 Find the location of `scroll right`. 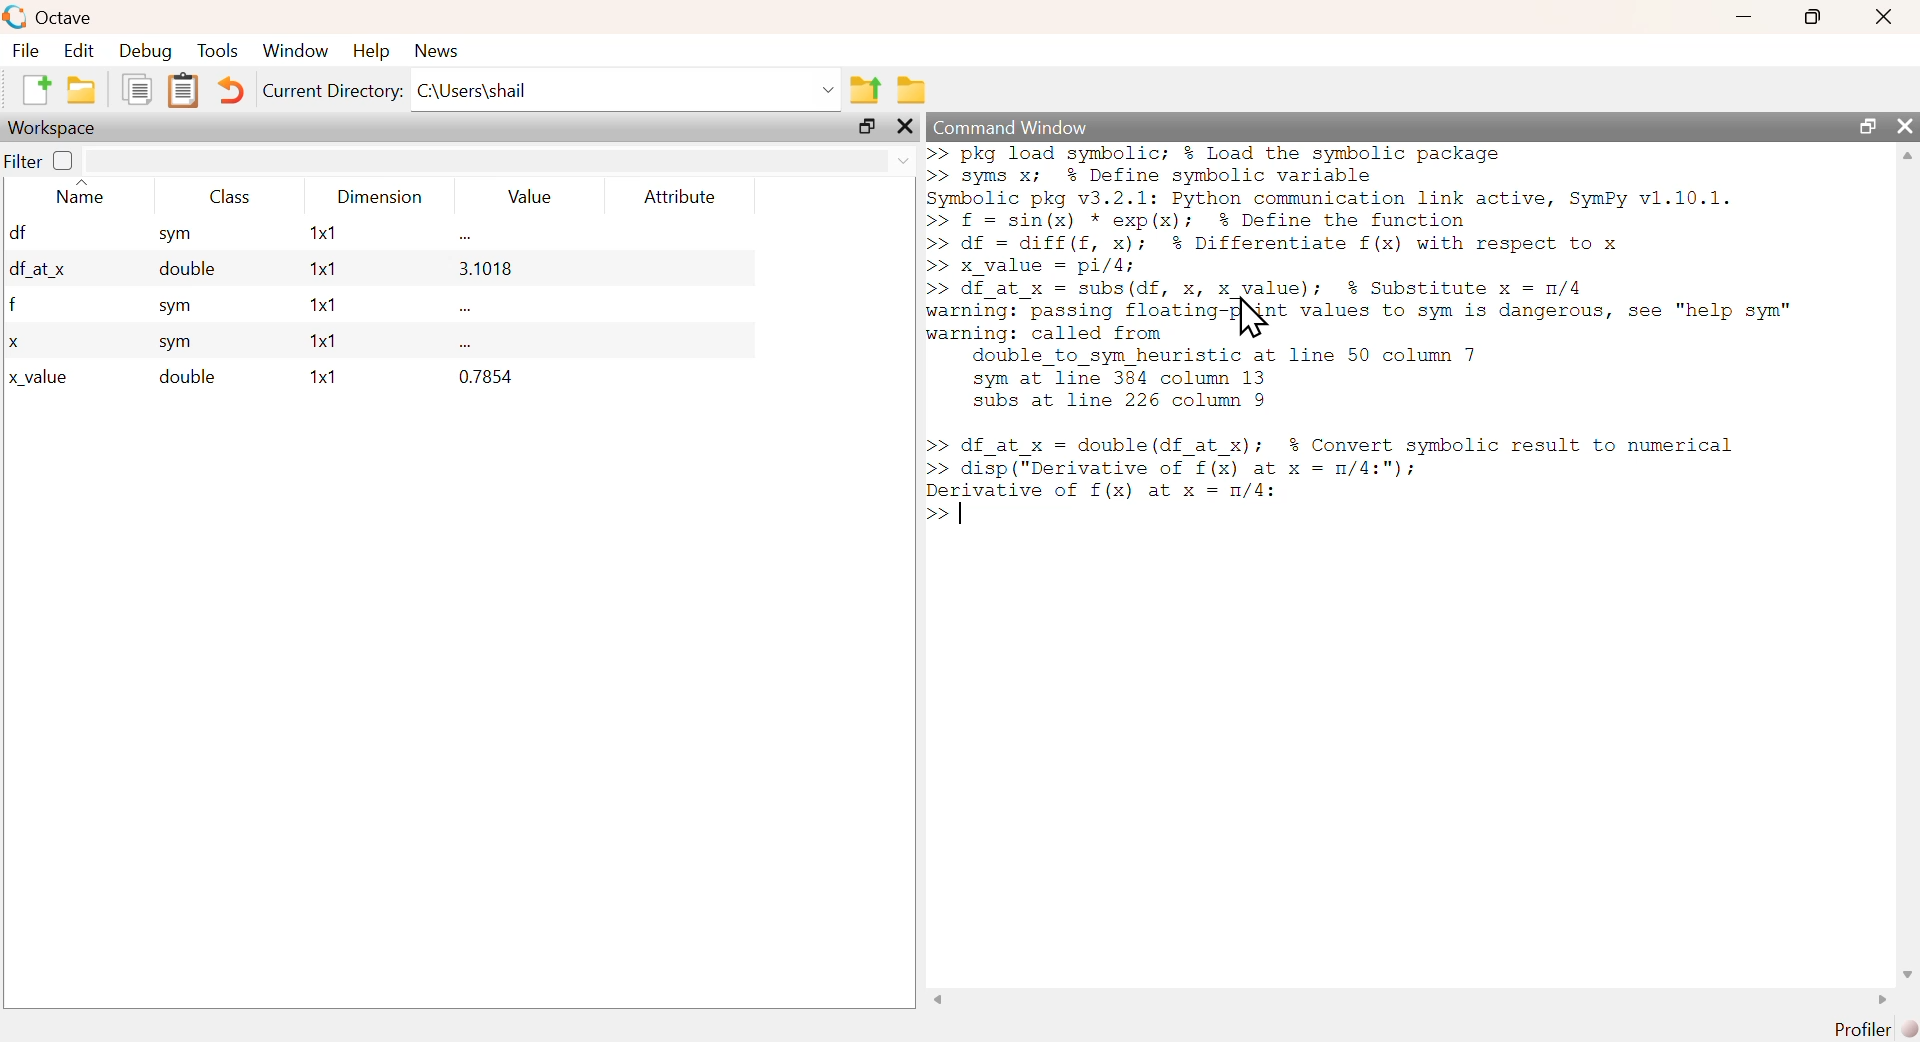

scroll right is located at coordinates (1878, 1001).